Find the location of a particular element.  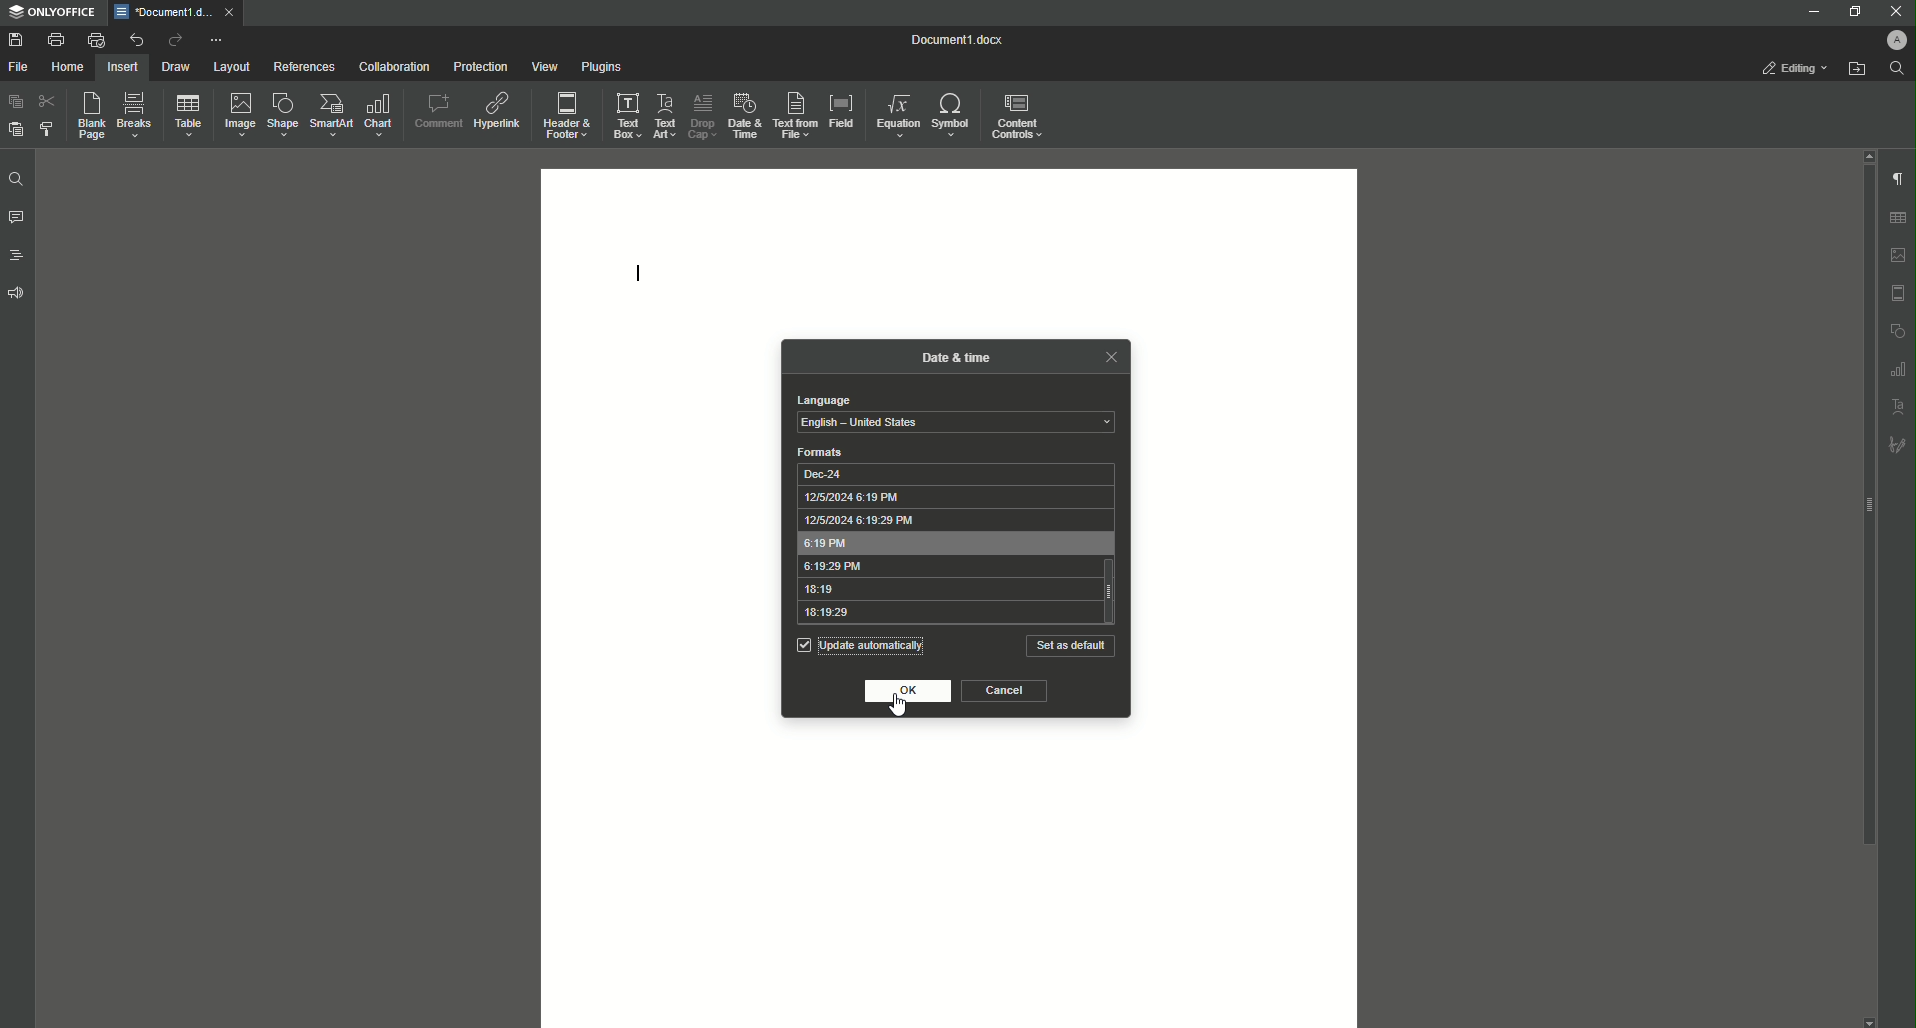

date & time is located at coordinates (957, 355).